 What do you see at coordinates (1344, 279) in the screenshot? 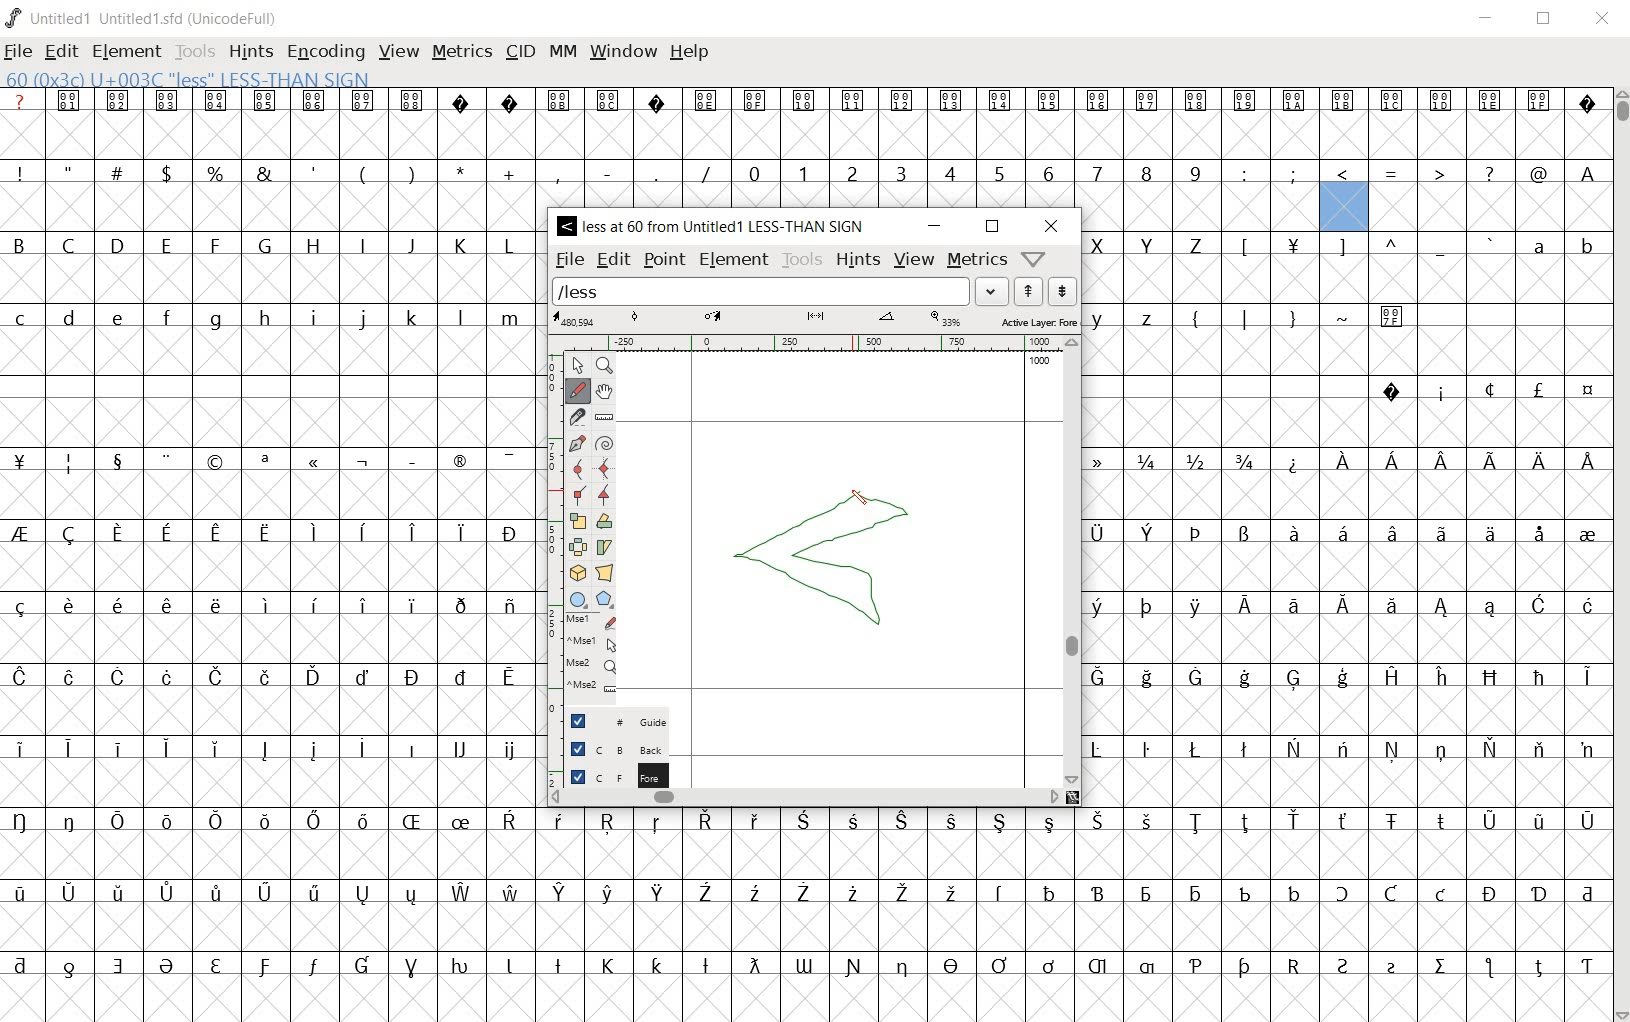
I see `empty cells` at bounding box center [1344, 279].